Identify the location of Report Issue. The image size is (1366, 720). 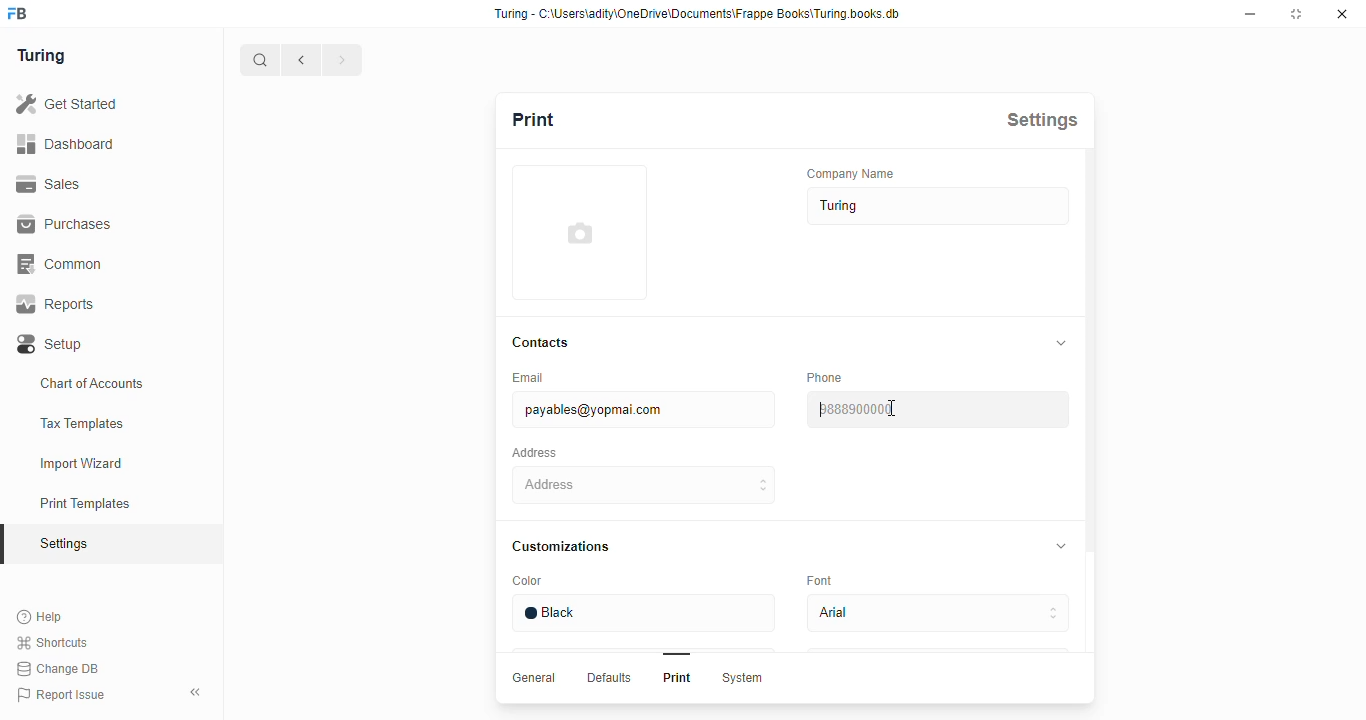
(63, 695).